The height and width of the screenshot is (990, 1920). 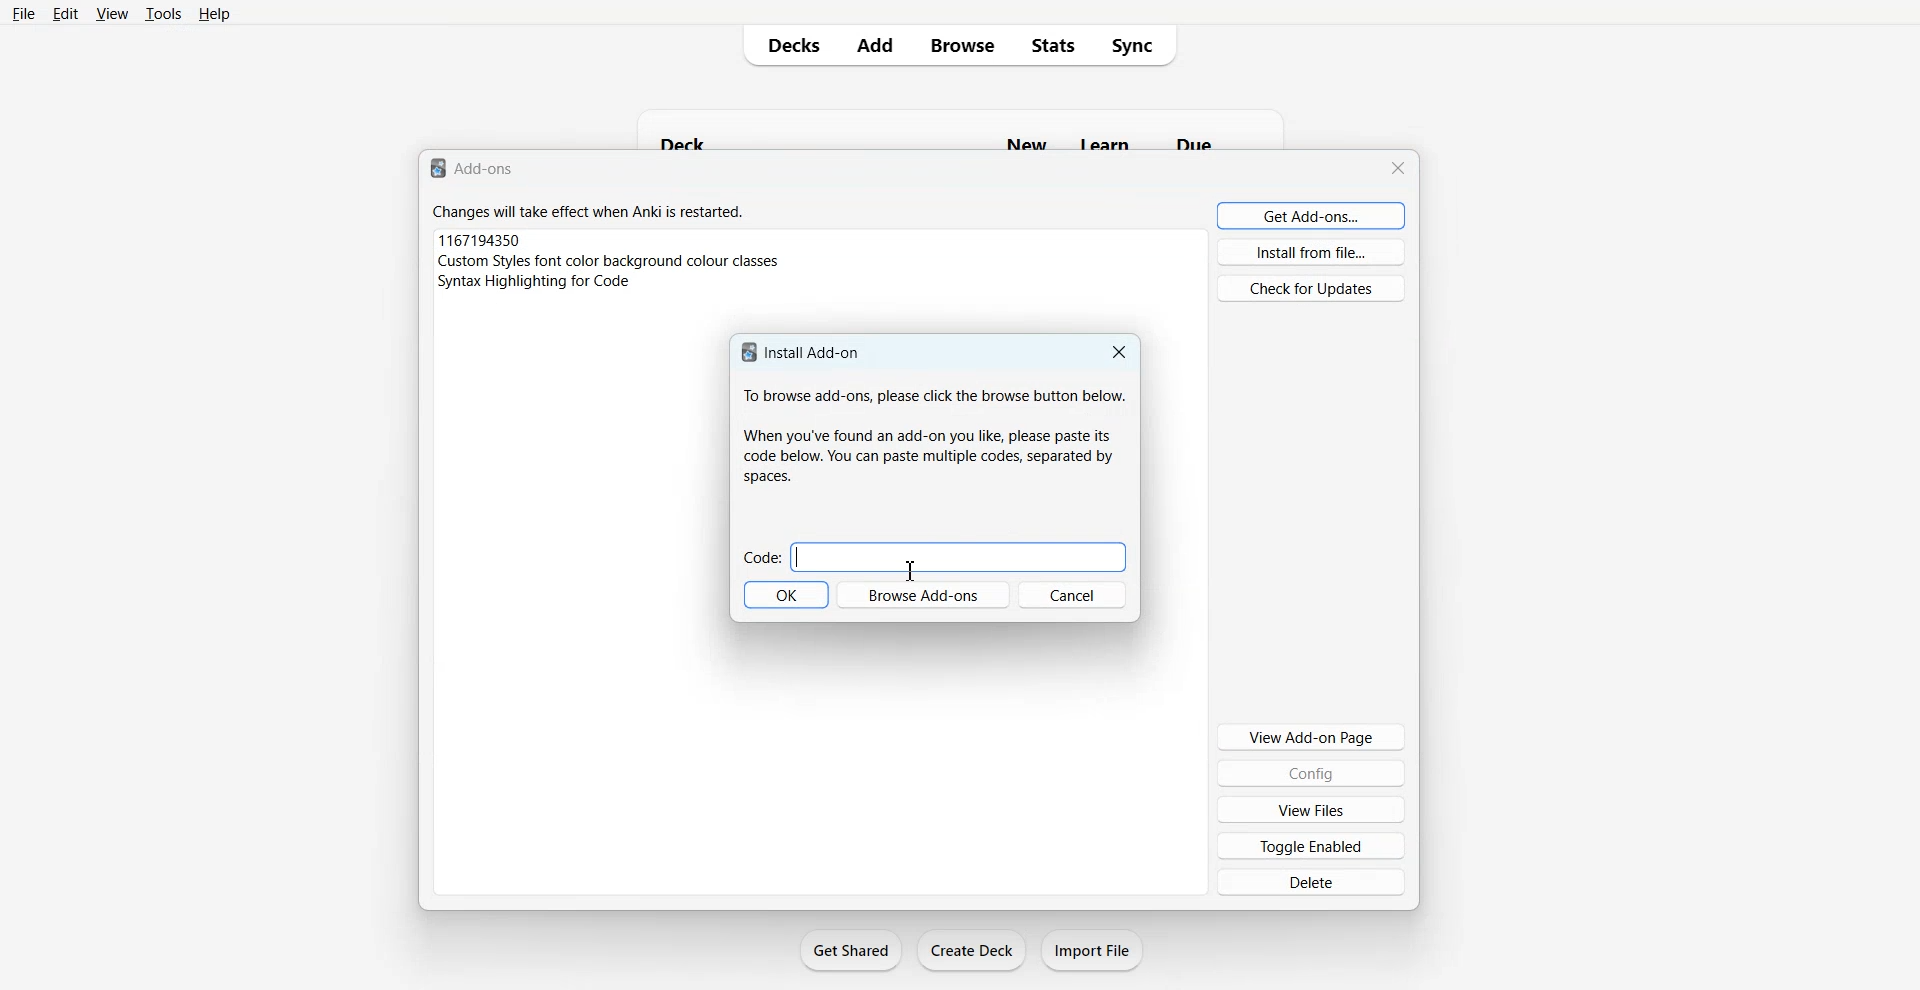 I want to click on Syntax Highlighting for Code, so click(x=535, y=280).